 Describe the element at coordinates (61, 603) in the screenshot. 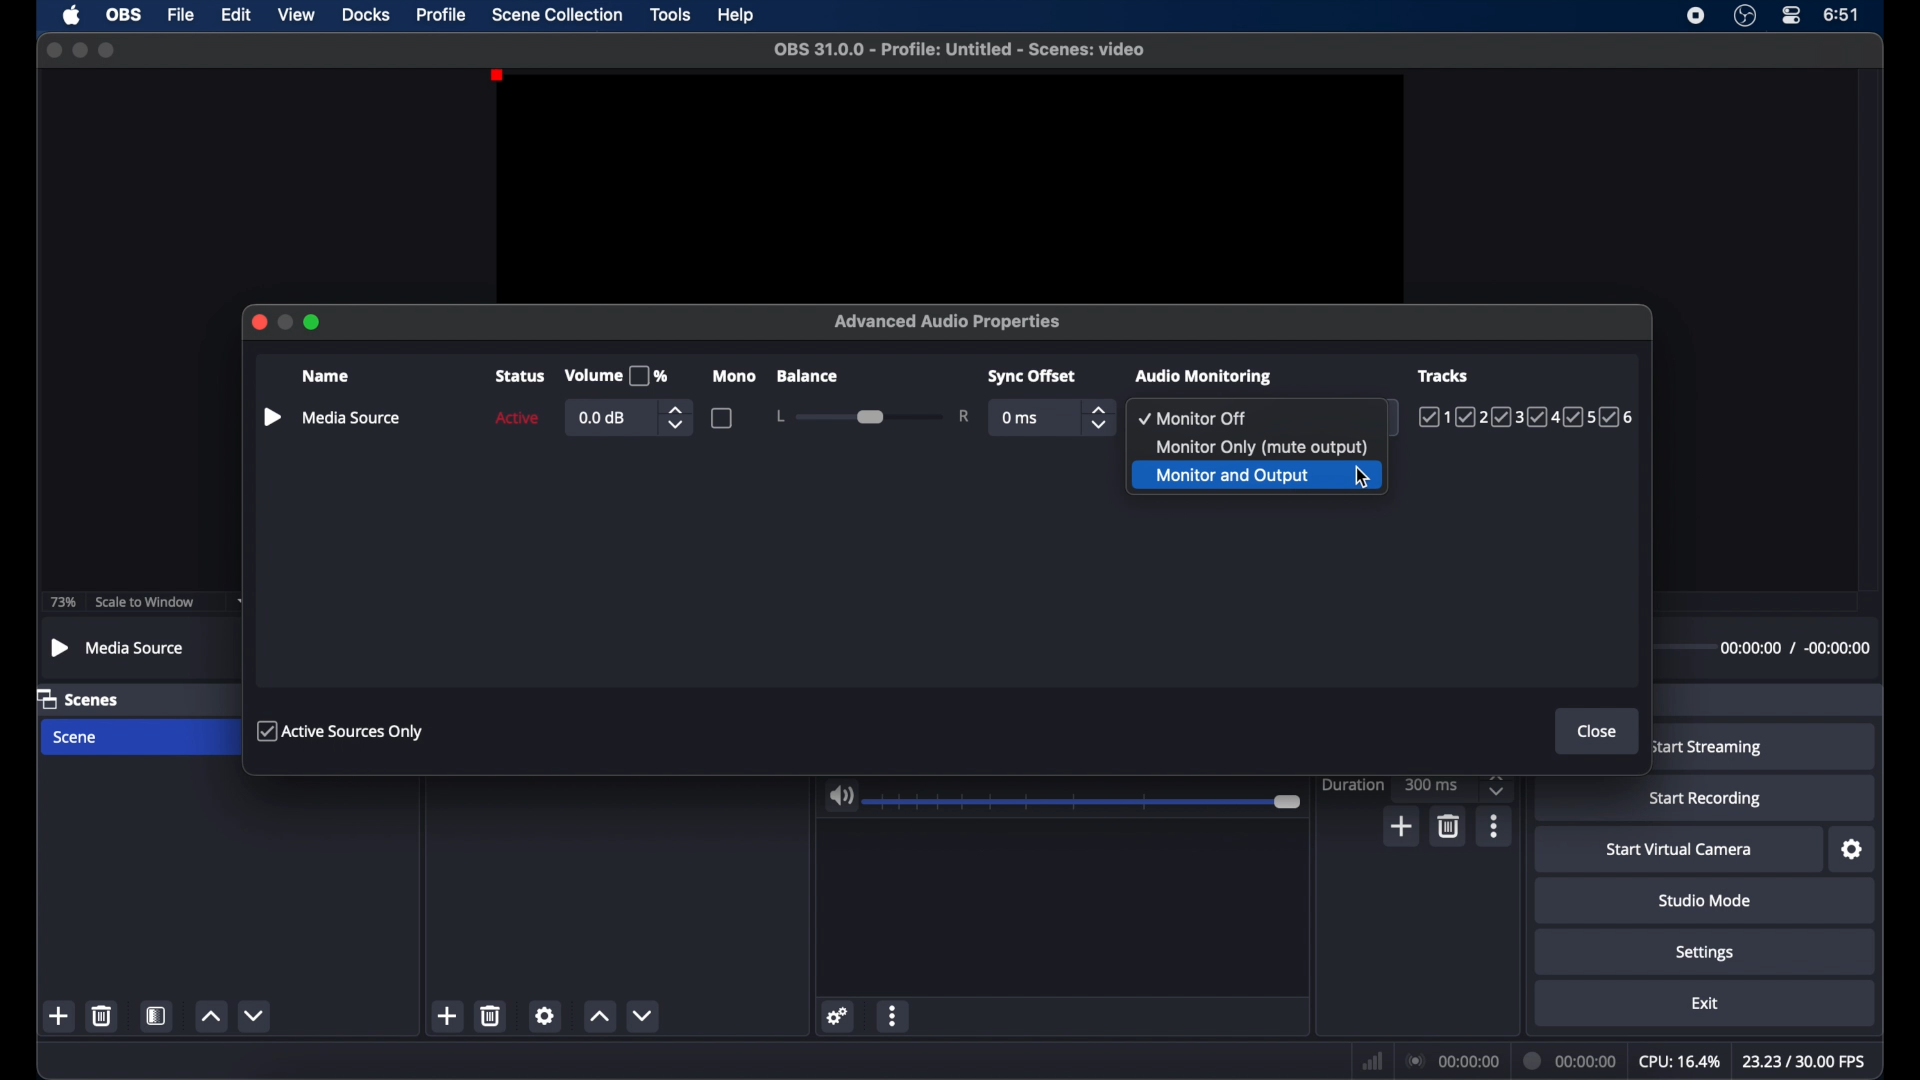

I see `73%` at that location.